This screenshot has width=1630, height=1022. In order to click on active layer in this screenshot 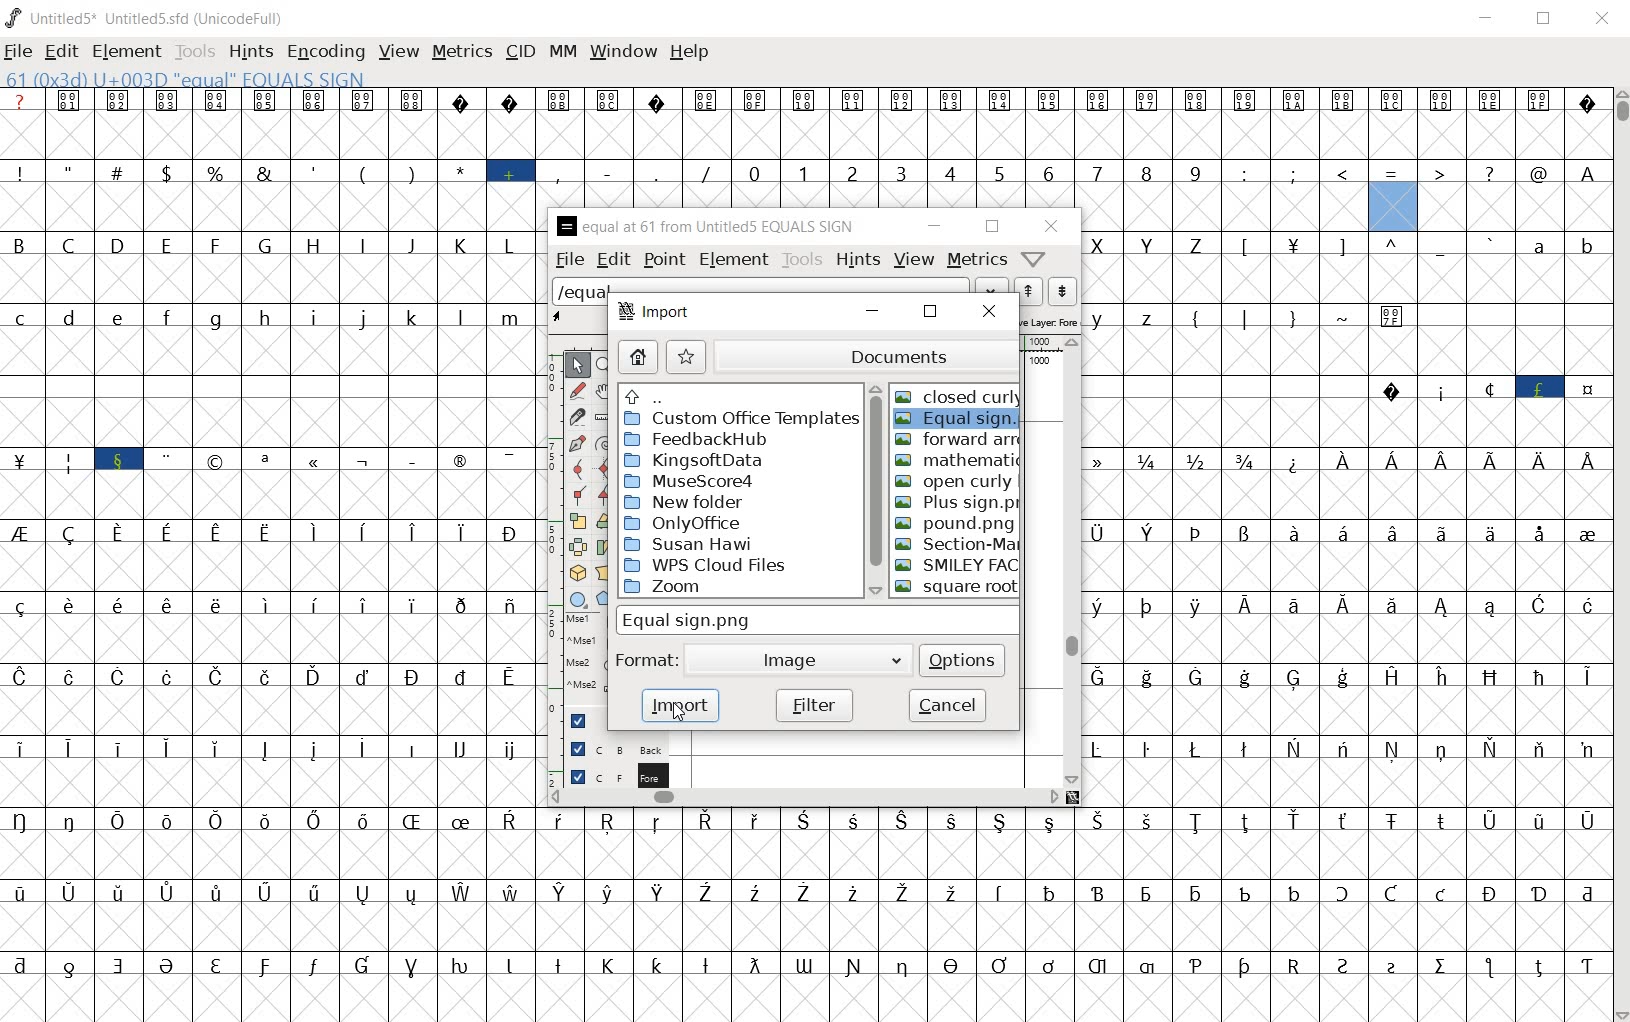, I will do `click(1051, 320)`.